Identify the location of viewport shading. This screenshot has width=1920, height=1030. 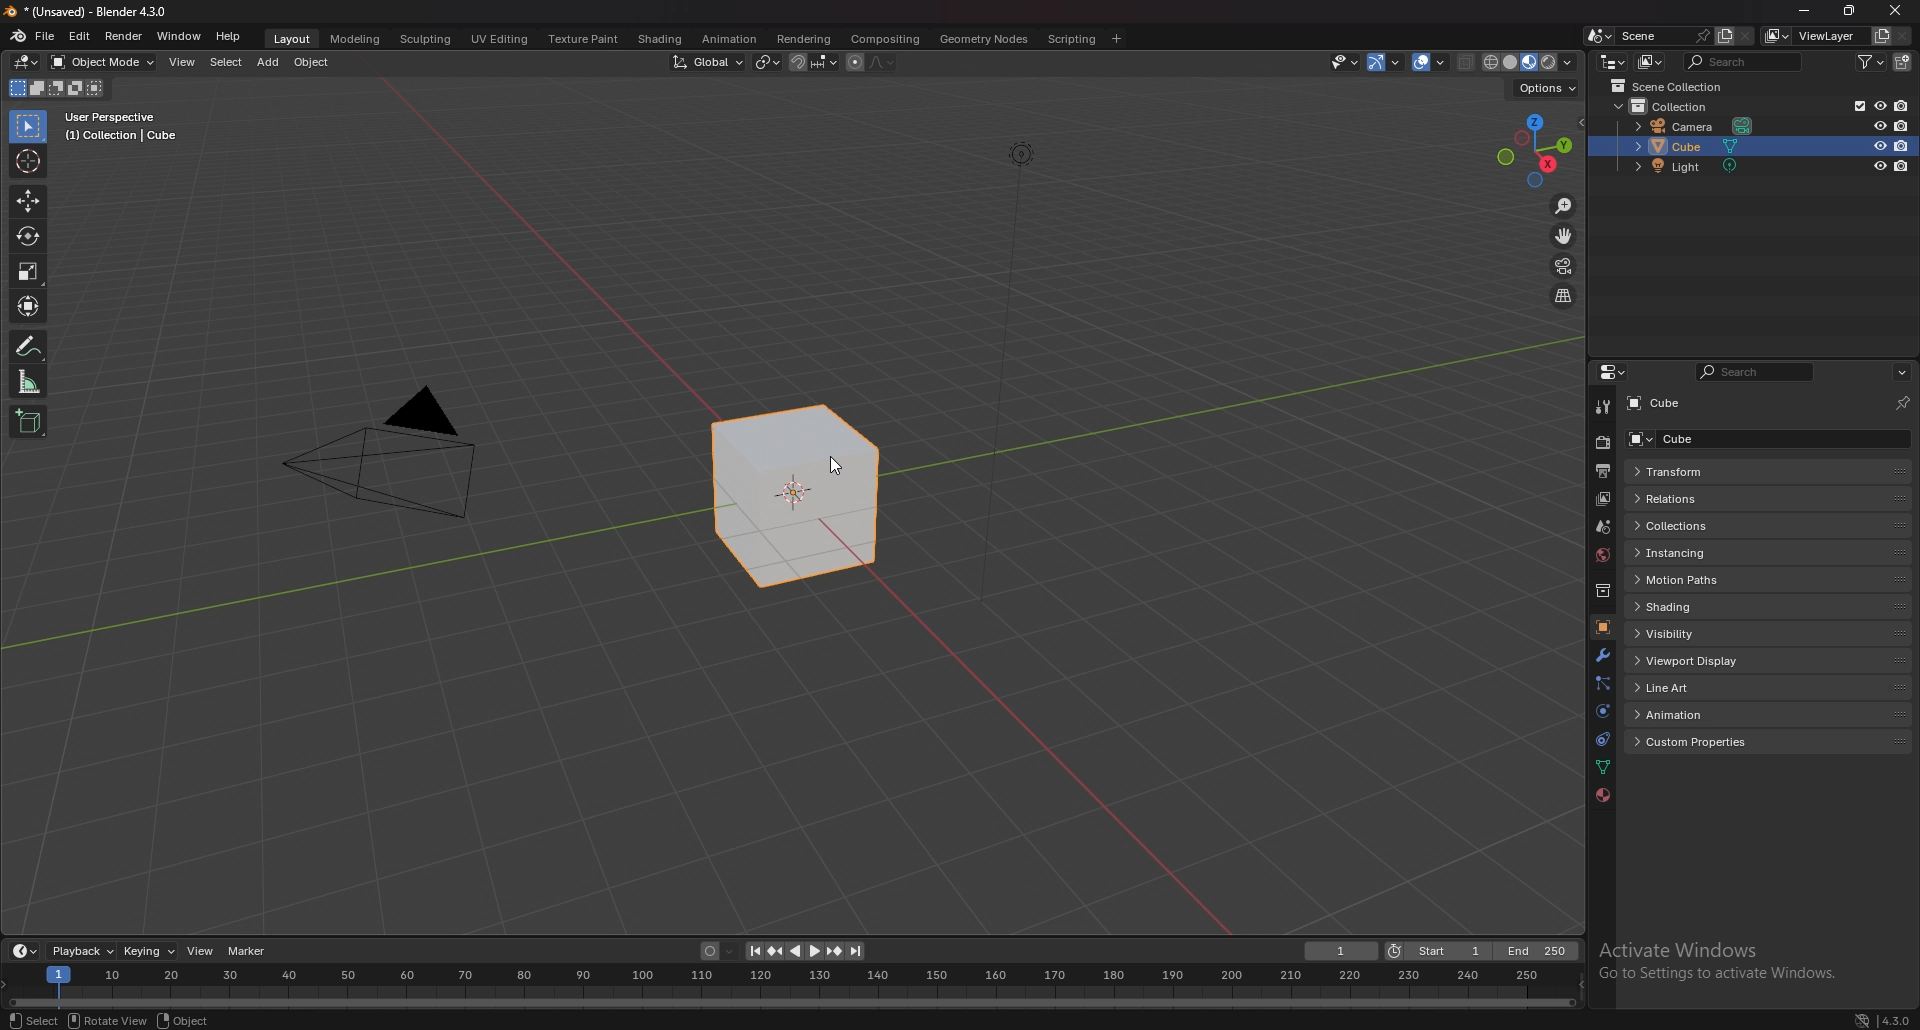
(1530, 63).